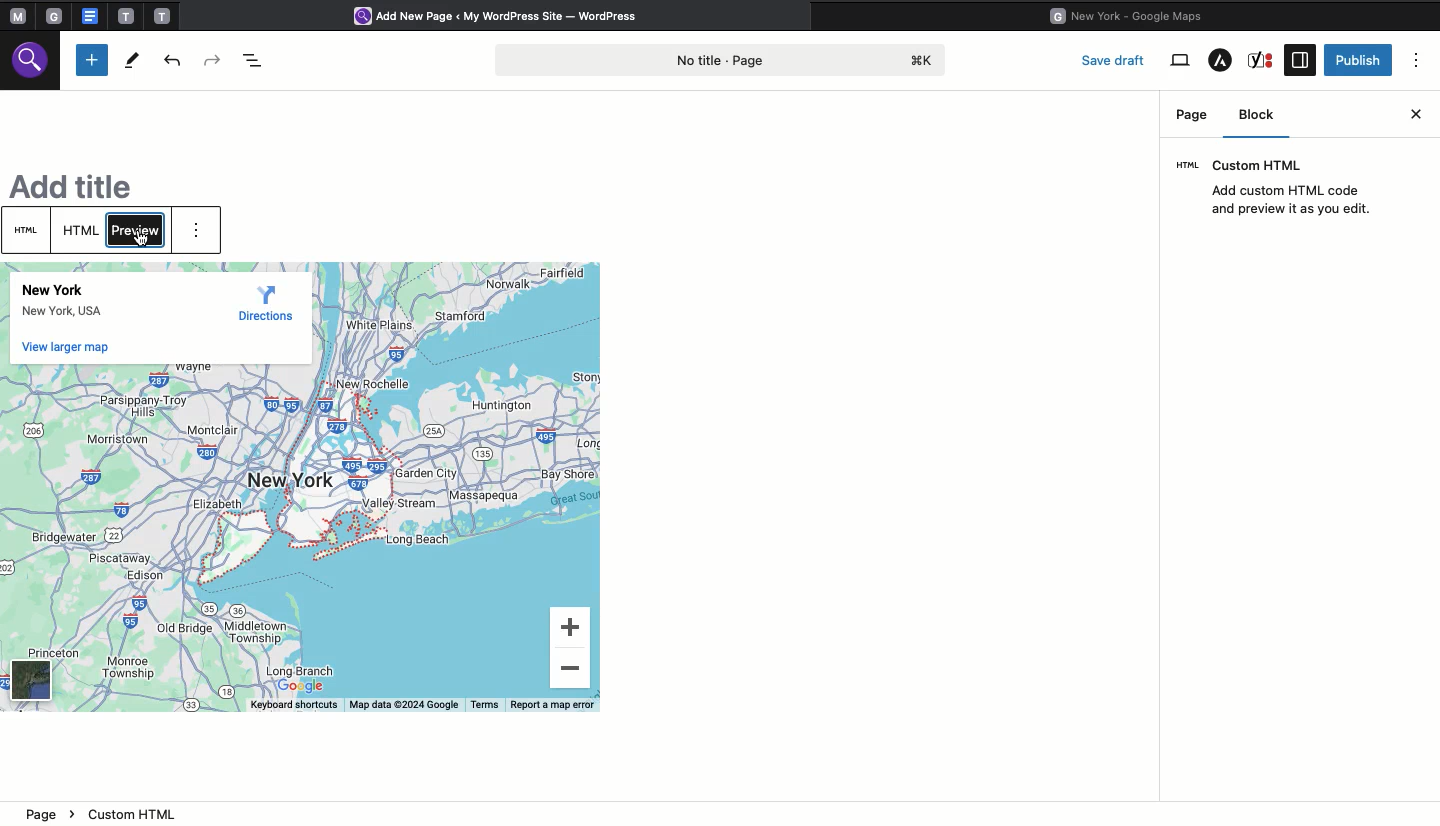 This screenshot has width=1440, height=826. Describe the element at coordinates (164, 15) in the screenshot. I see `tab` at that location.